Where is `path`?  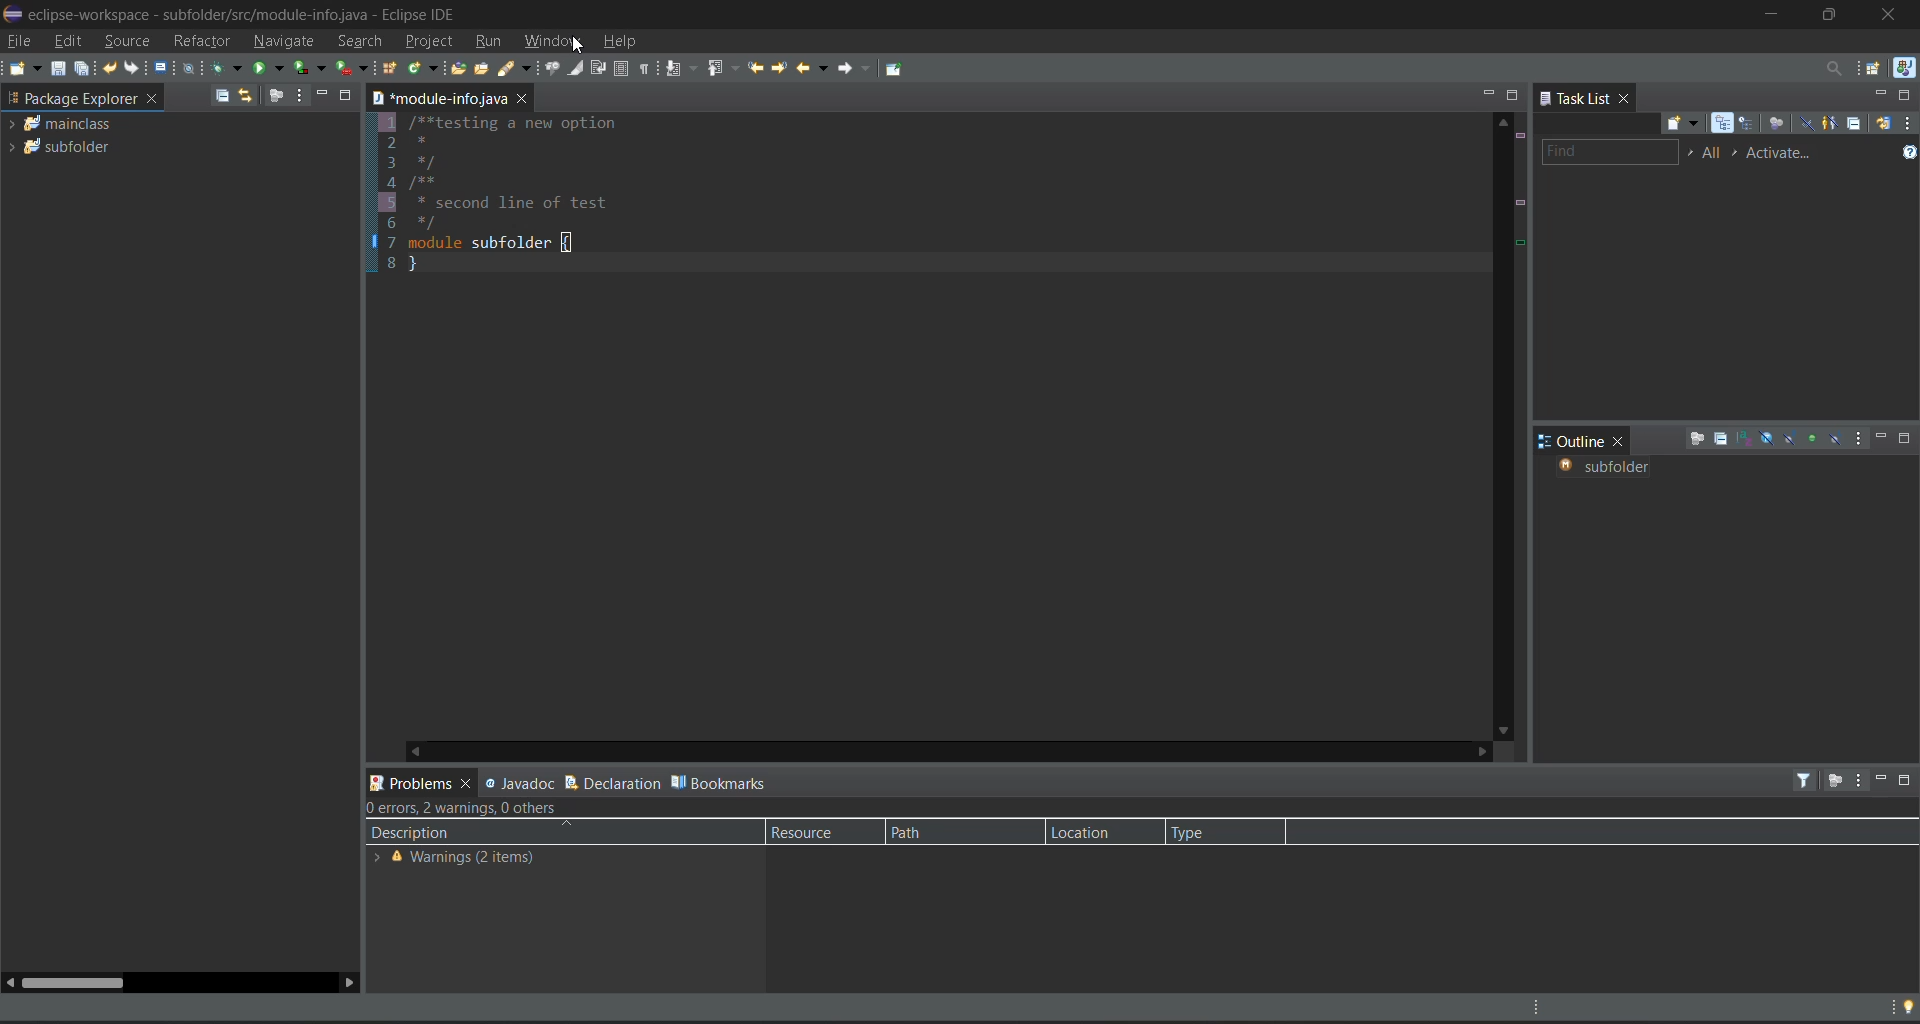
path is located at coordinates (940, 832).